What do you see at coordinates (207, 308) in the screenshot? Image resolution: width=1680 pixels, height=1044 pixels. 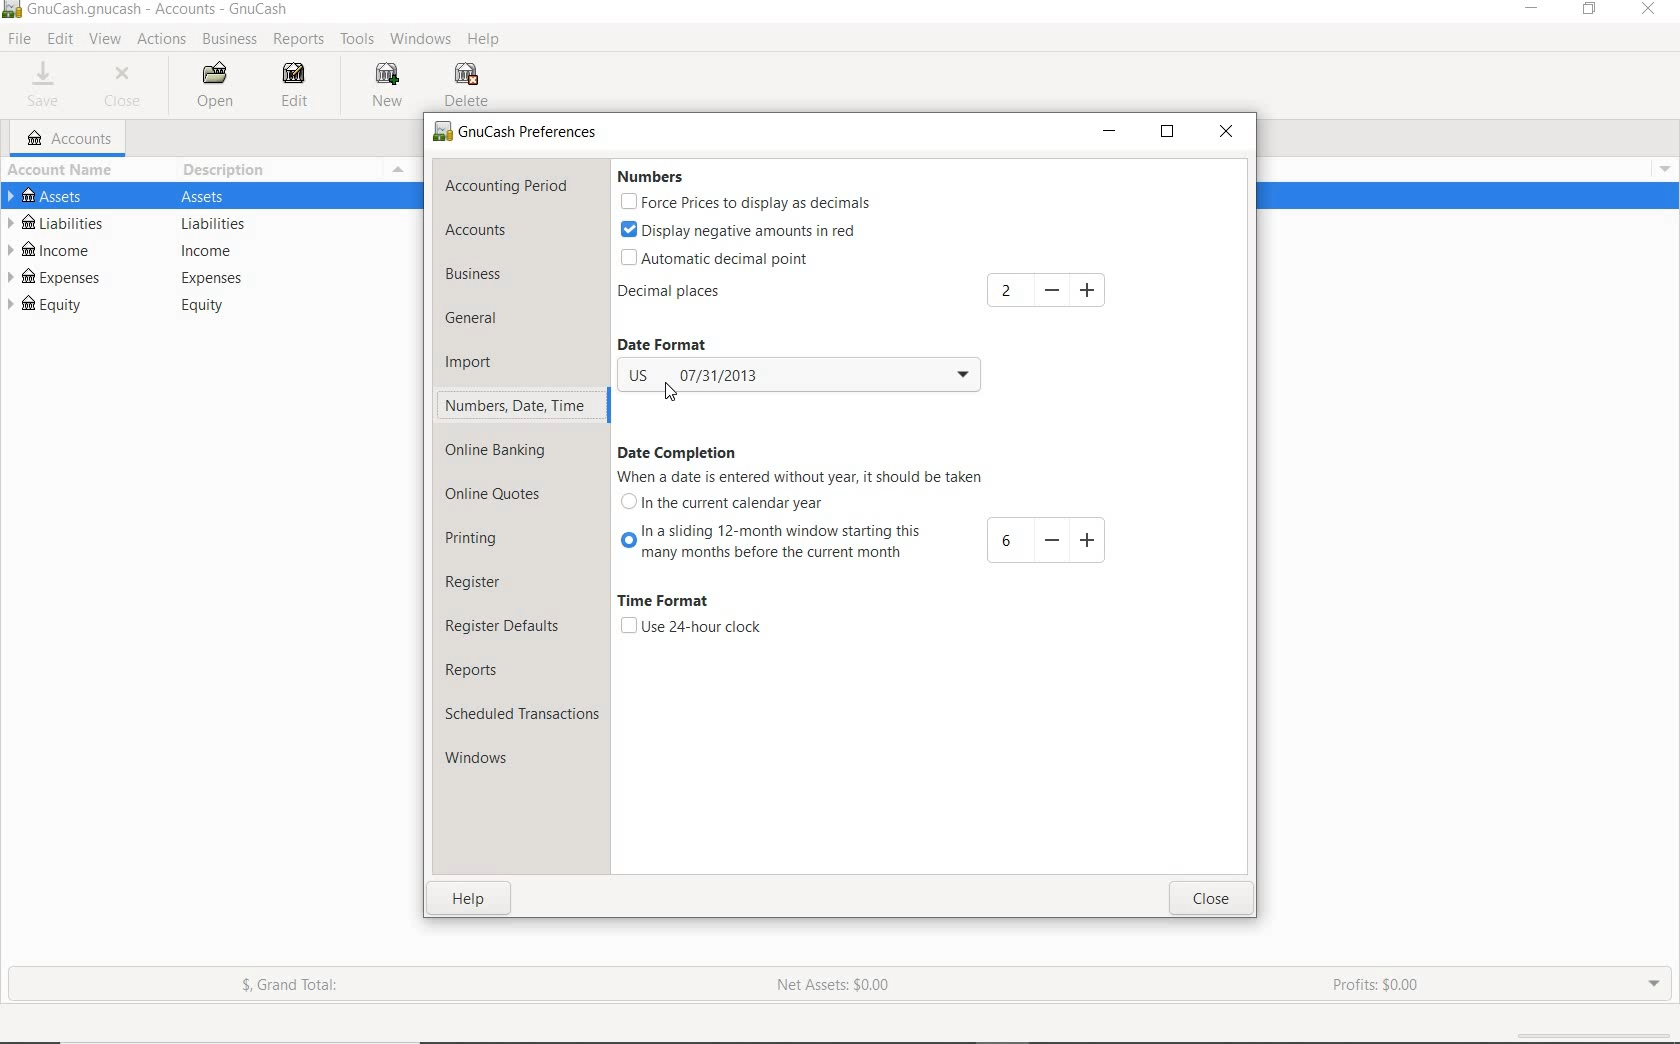 I see `EQUITY` at bounding box center [207, 308].